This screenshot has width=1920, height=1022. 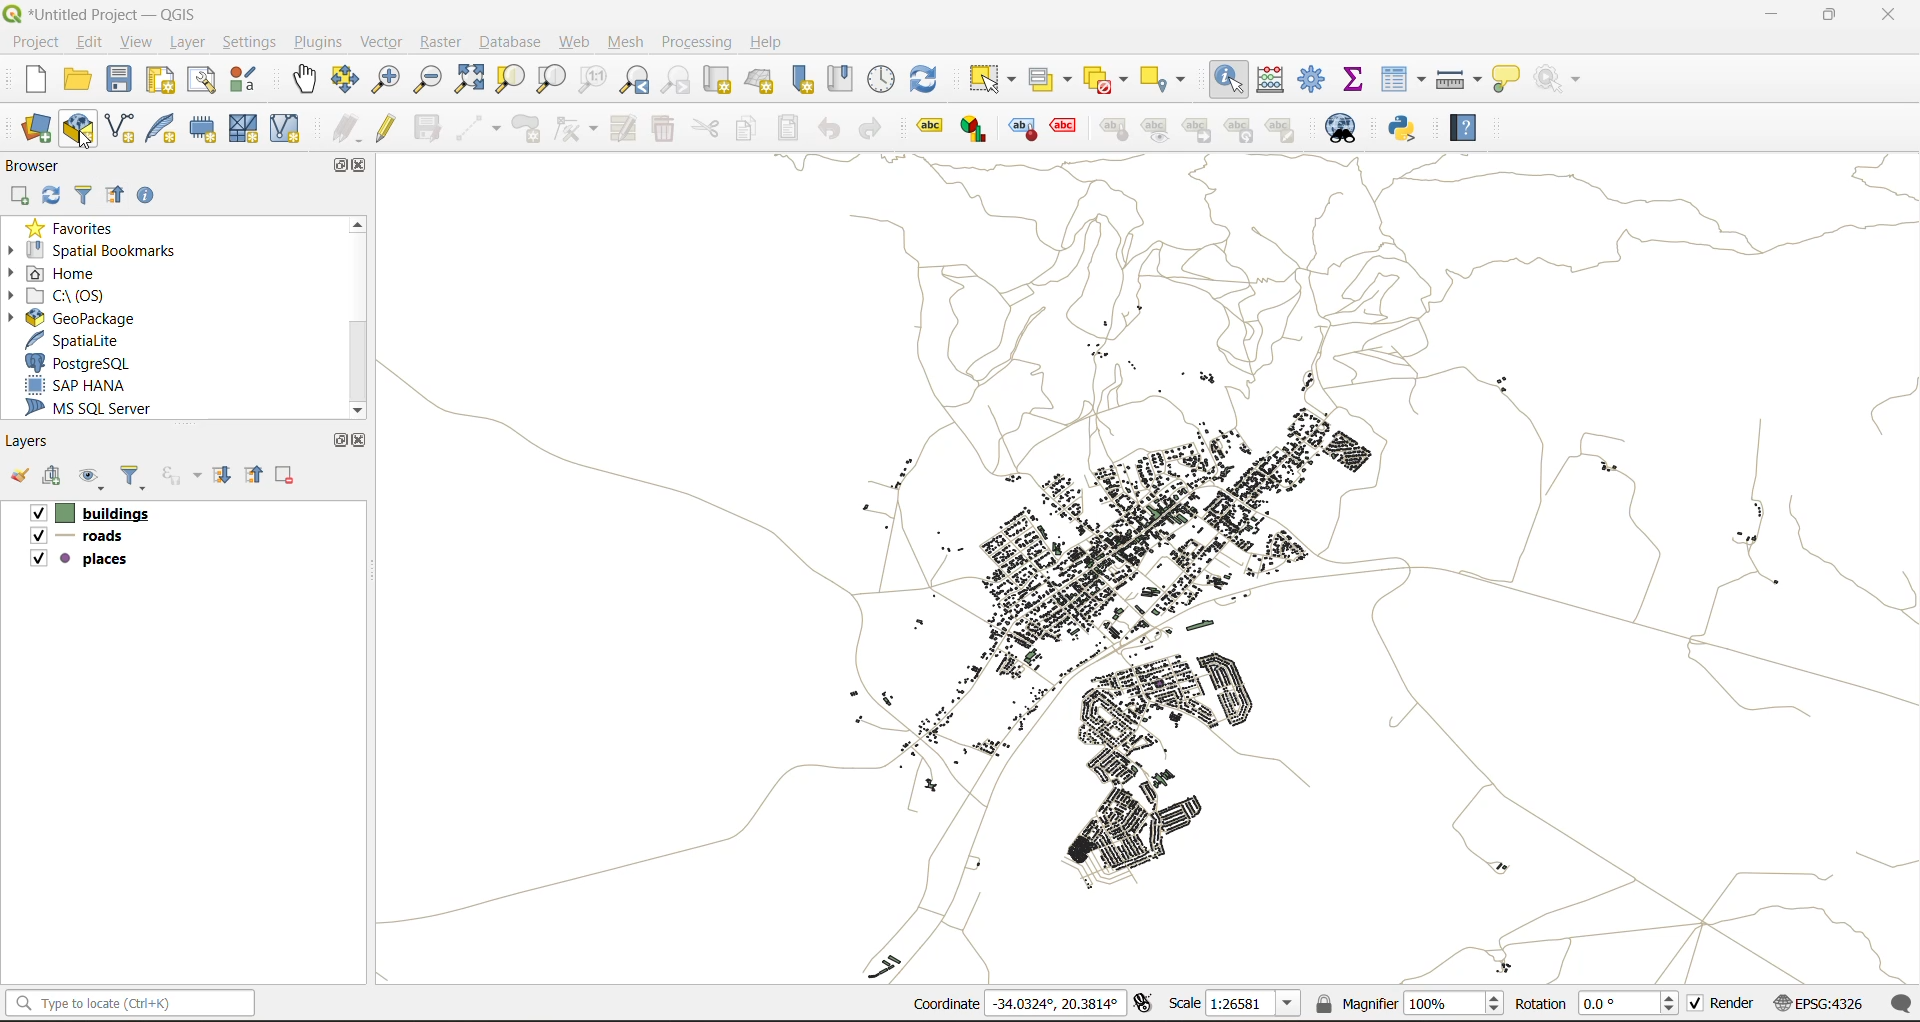 I want to click on print layout, so click(x=162, y=82).